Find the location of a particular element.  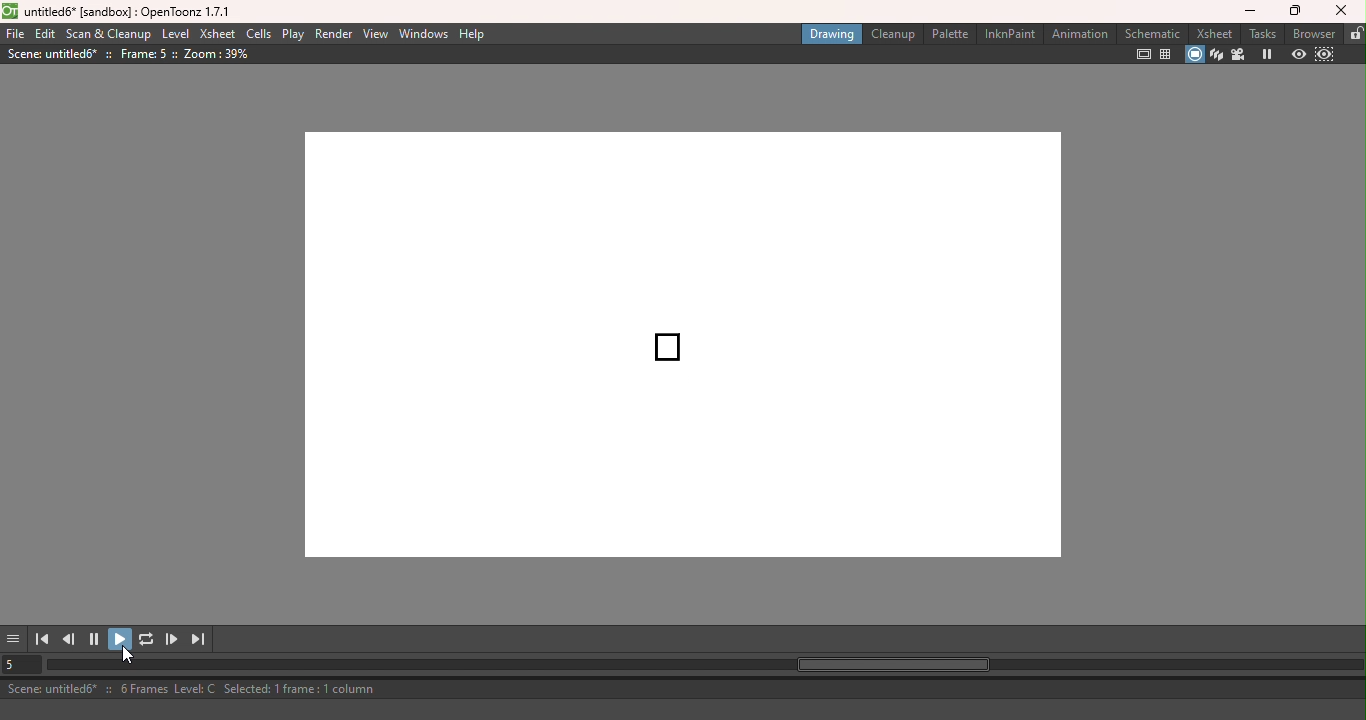

Safe area is located at coordinates (1142, 55).